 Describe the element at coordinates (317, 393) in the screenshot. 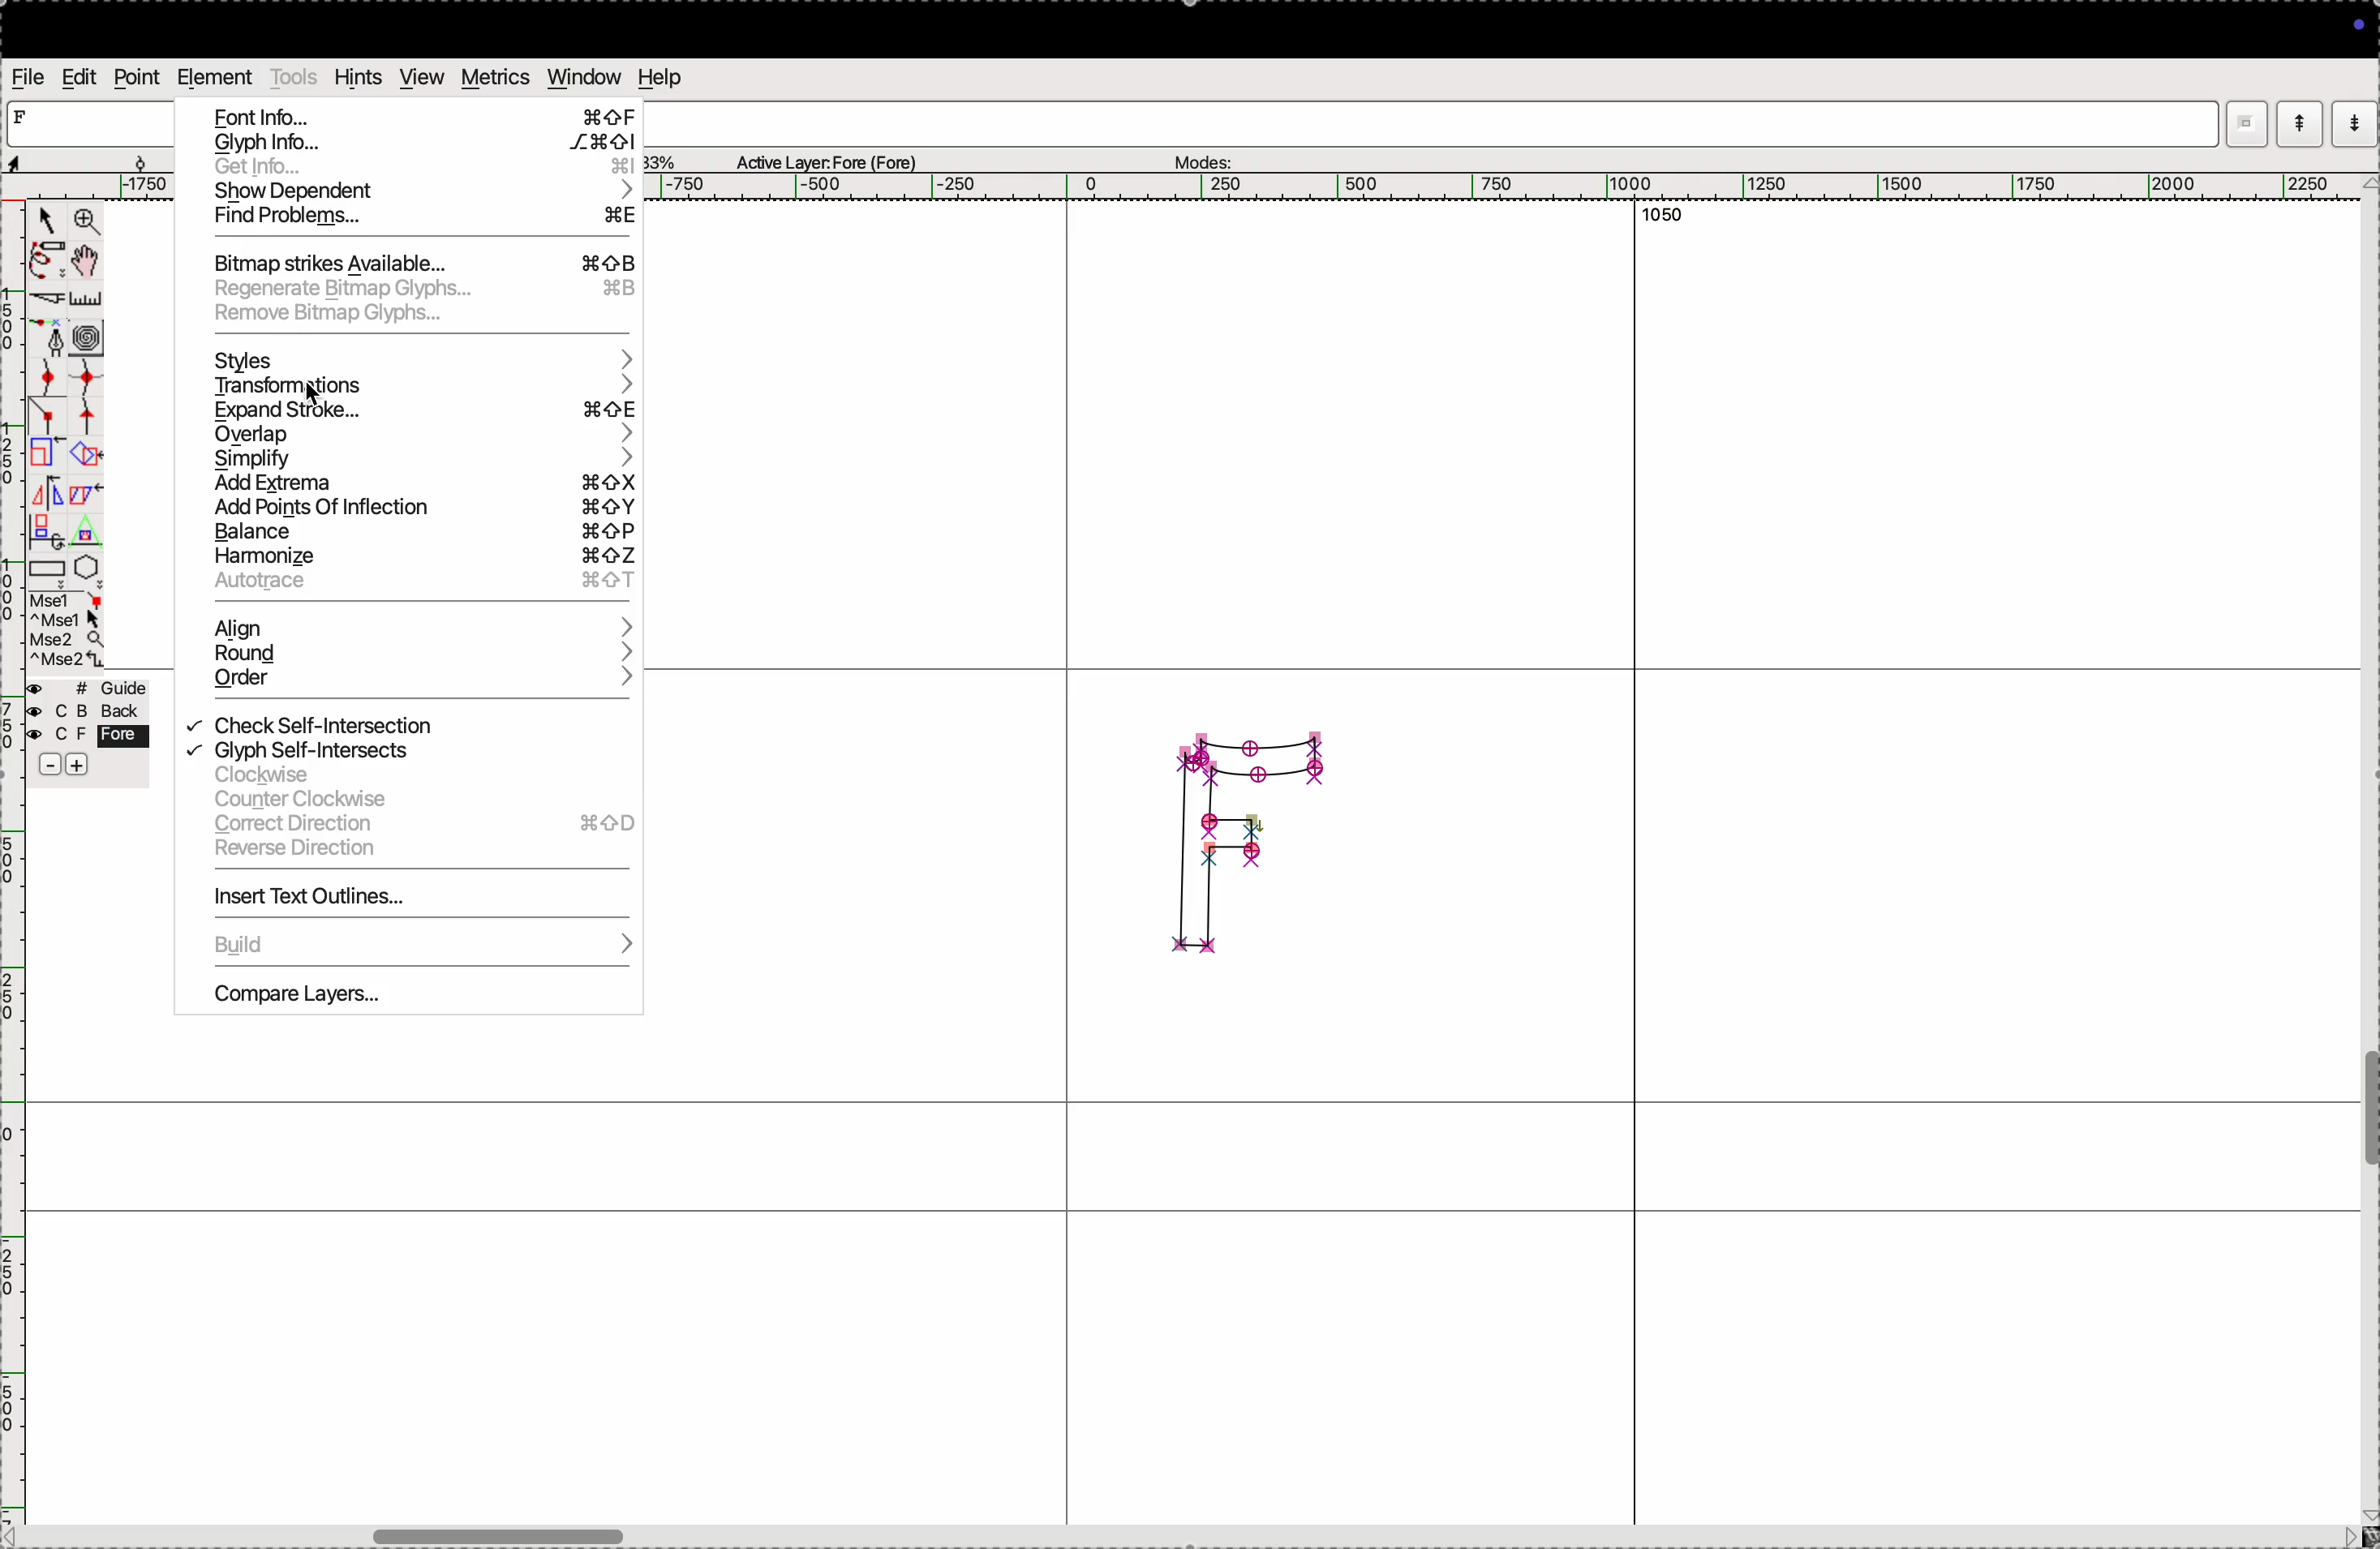

I see `cursor` at that location.